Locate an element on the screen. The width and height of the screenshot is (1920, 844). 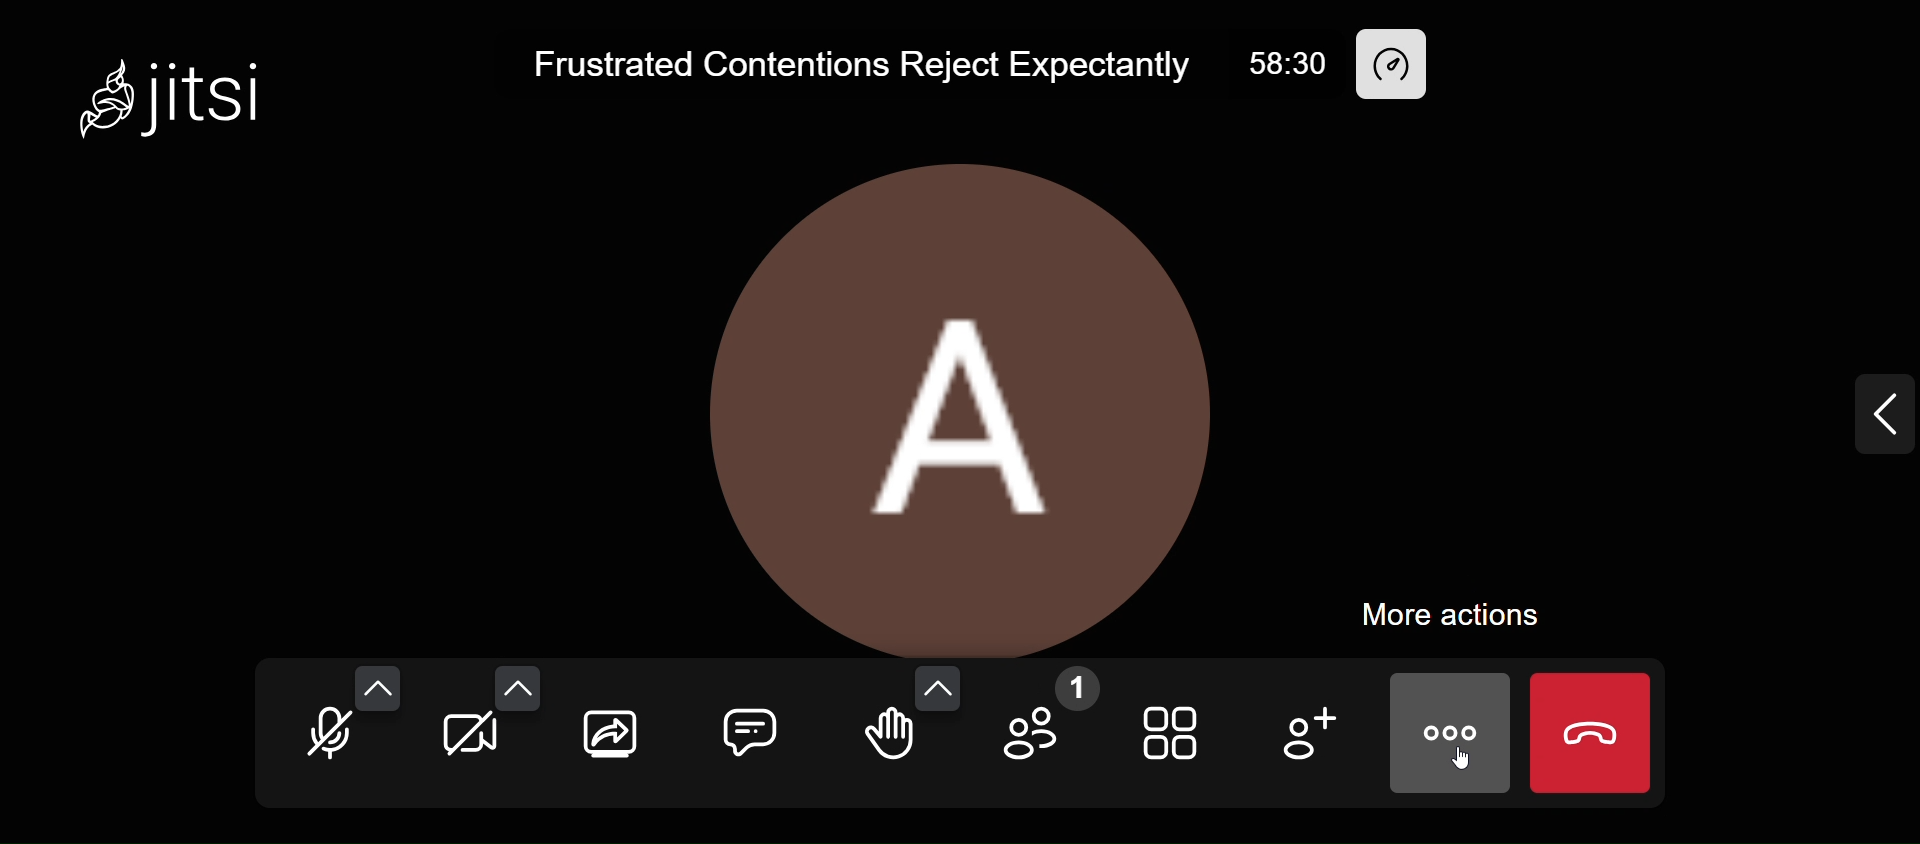
more actions is located at coordinates (1399, 734).